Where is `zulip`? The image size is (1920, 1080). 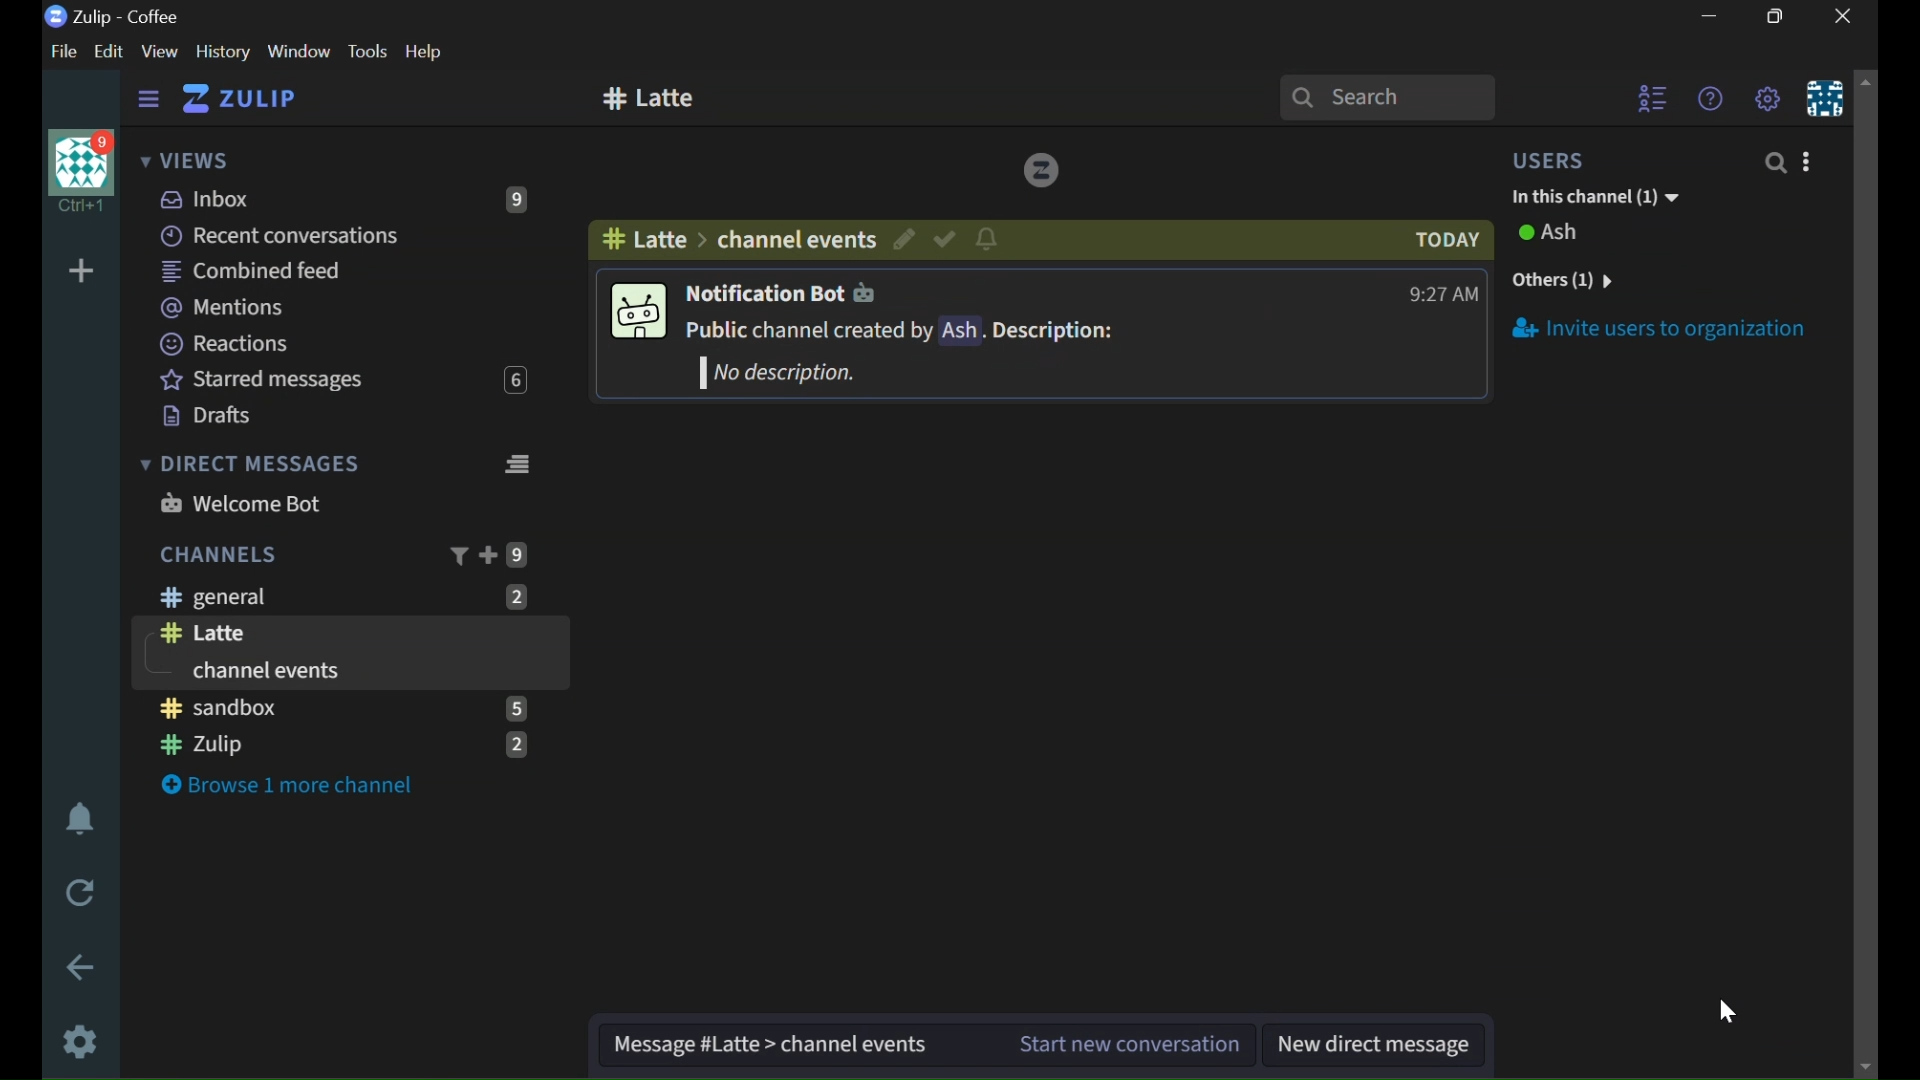
zulip is located at coordinates (341, 745).